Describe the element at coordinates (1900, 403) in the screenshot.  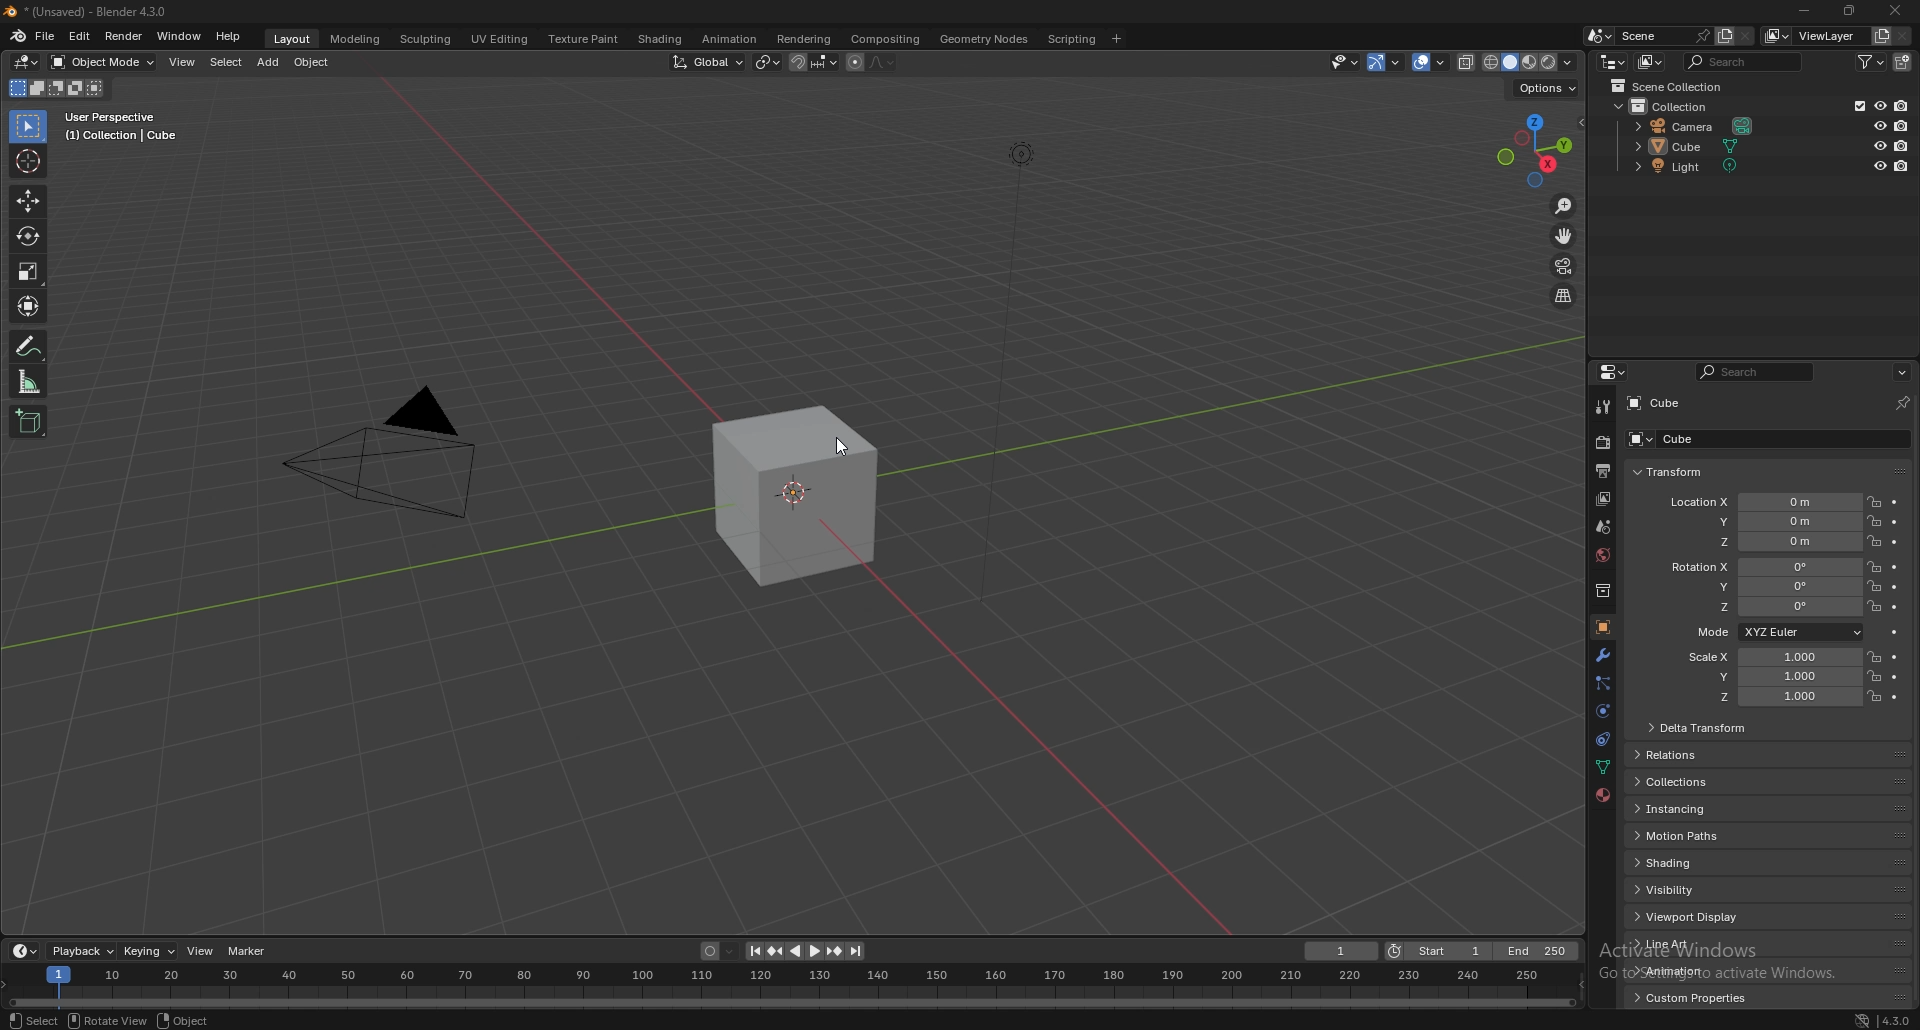
I see `pin` at that location.